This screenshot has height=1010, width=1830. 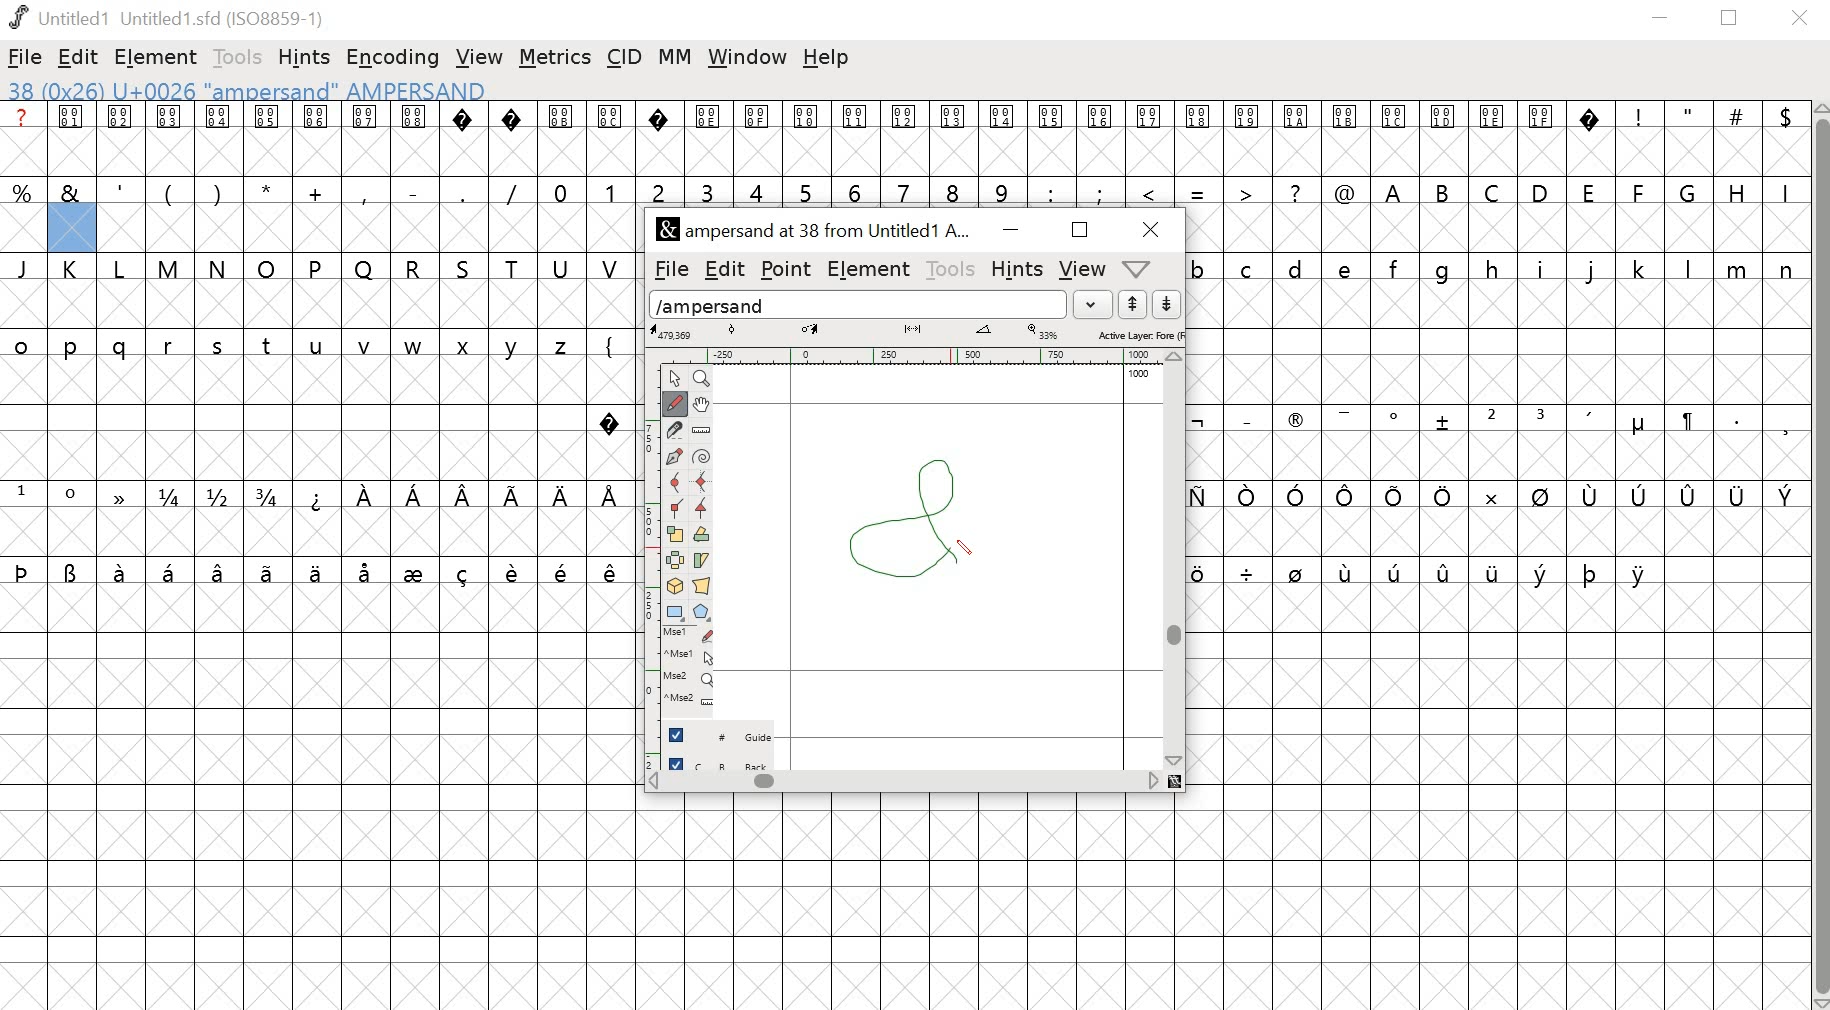 I want to click on angle between points, so click(x=984, y=333).